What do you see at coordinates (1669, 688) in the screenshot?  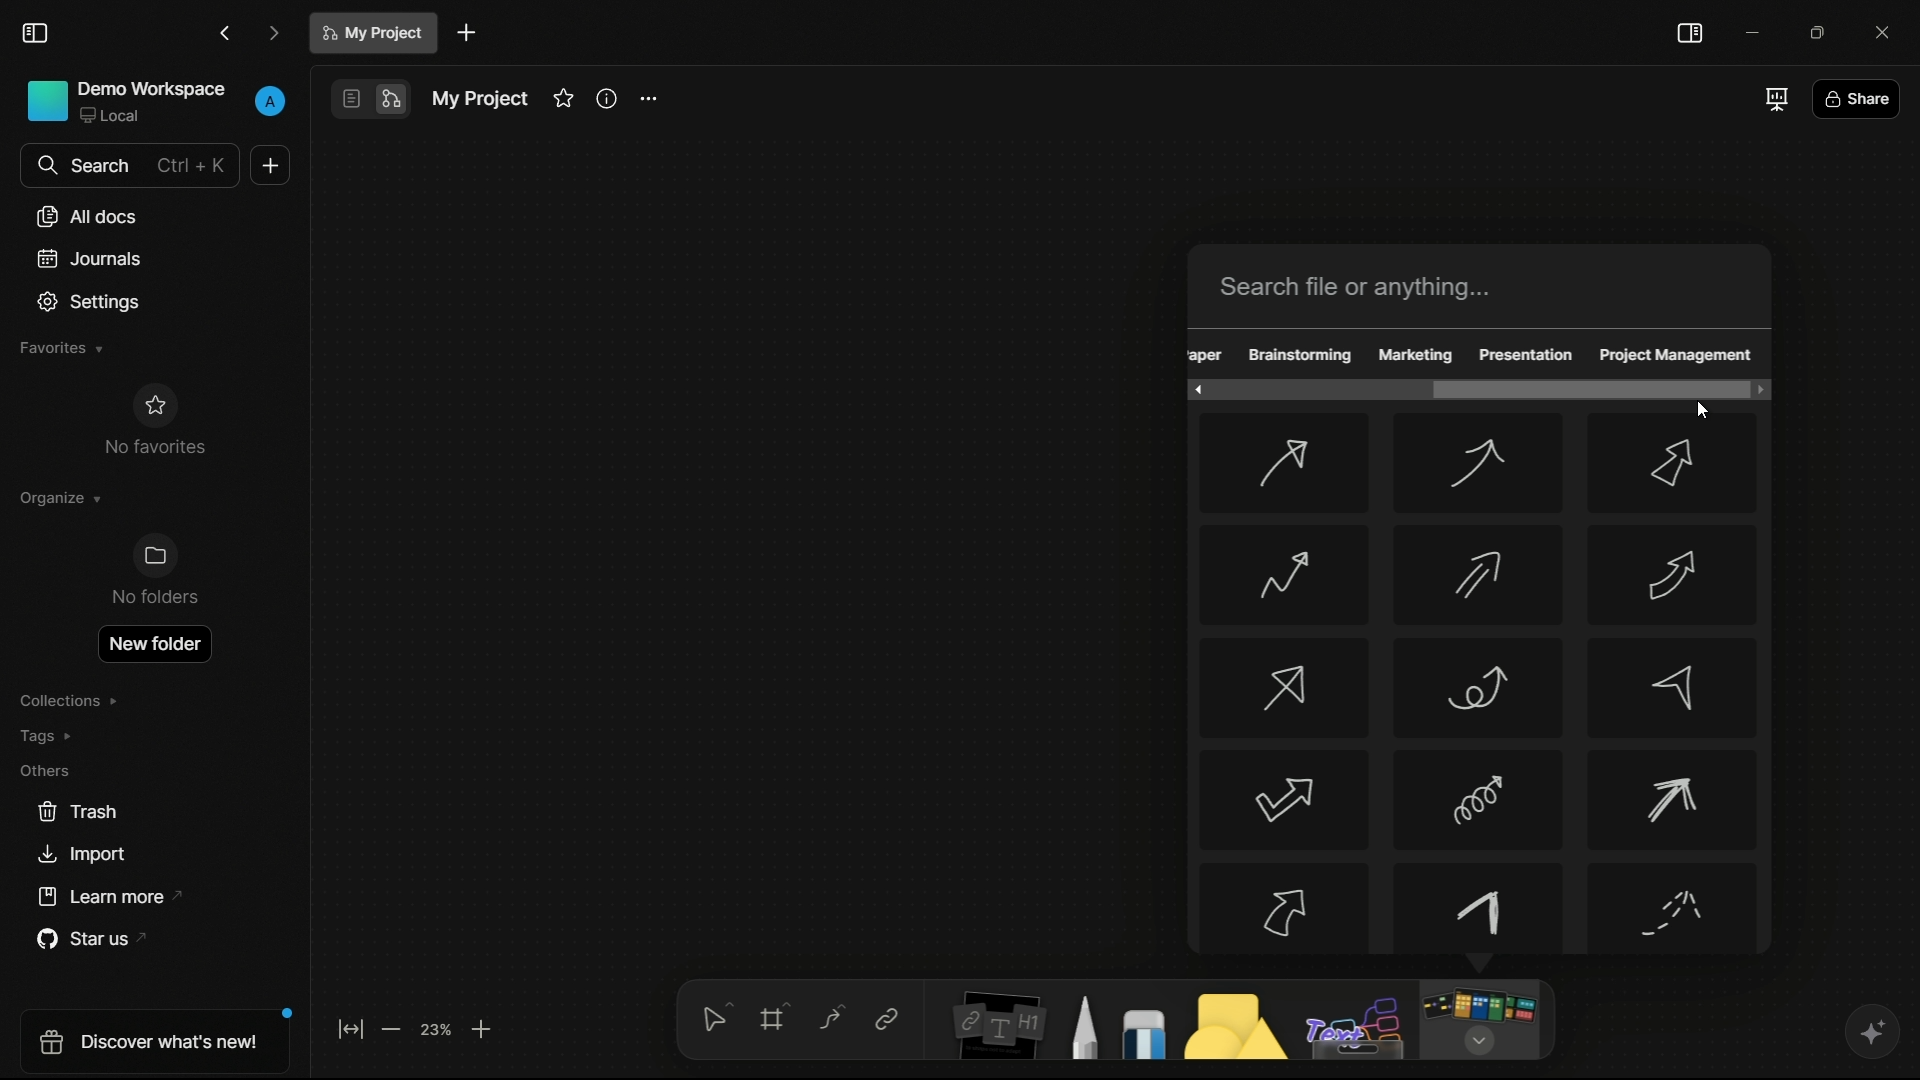 I see `arrow-9` at bounding box center [1669, 688].